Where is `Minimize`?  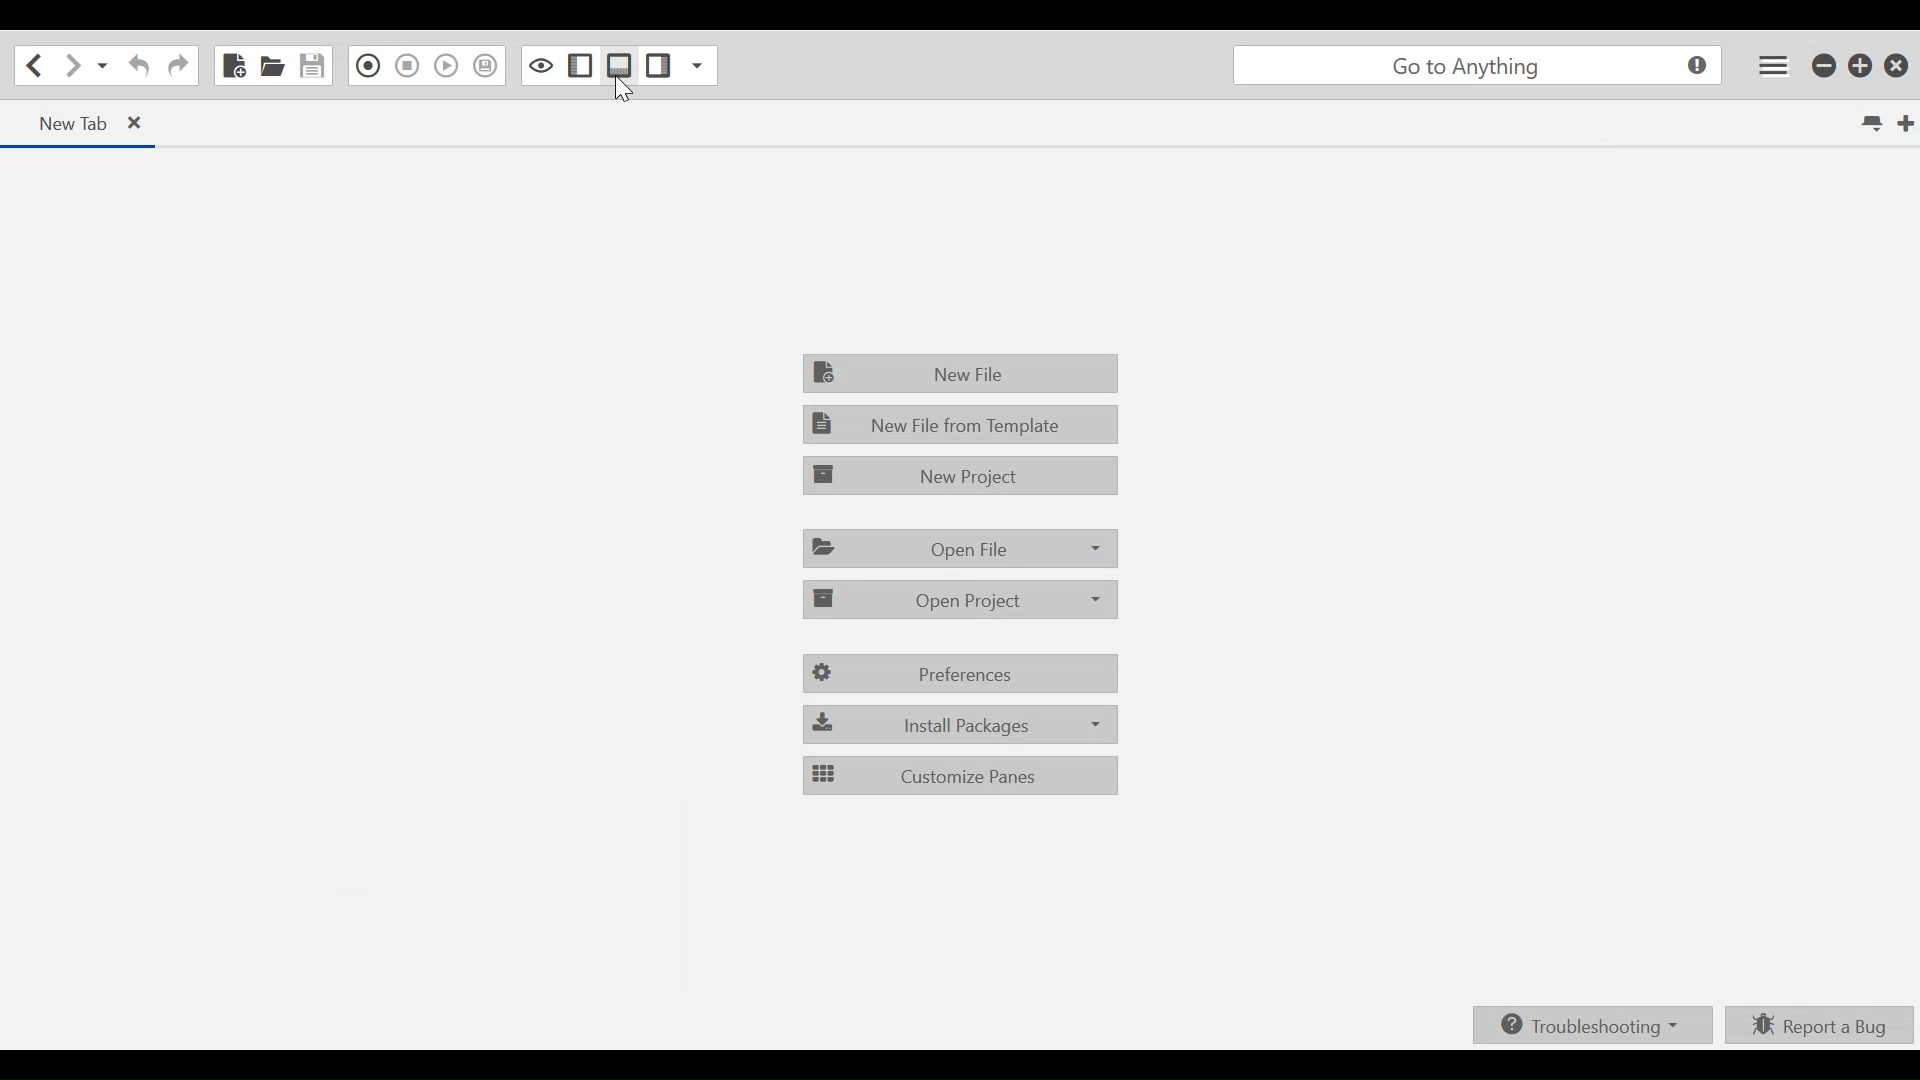 Minimize is located at coordinates (1825, 66).